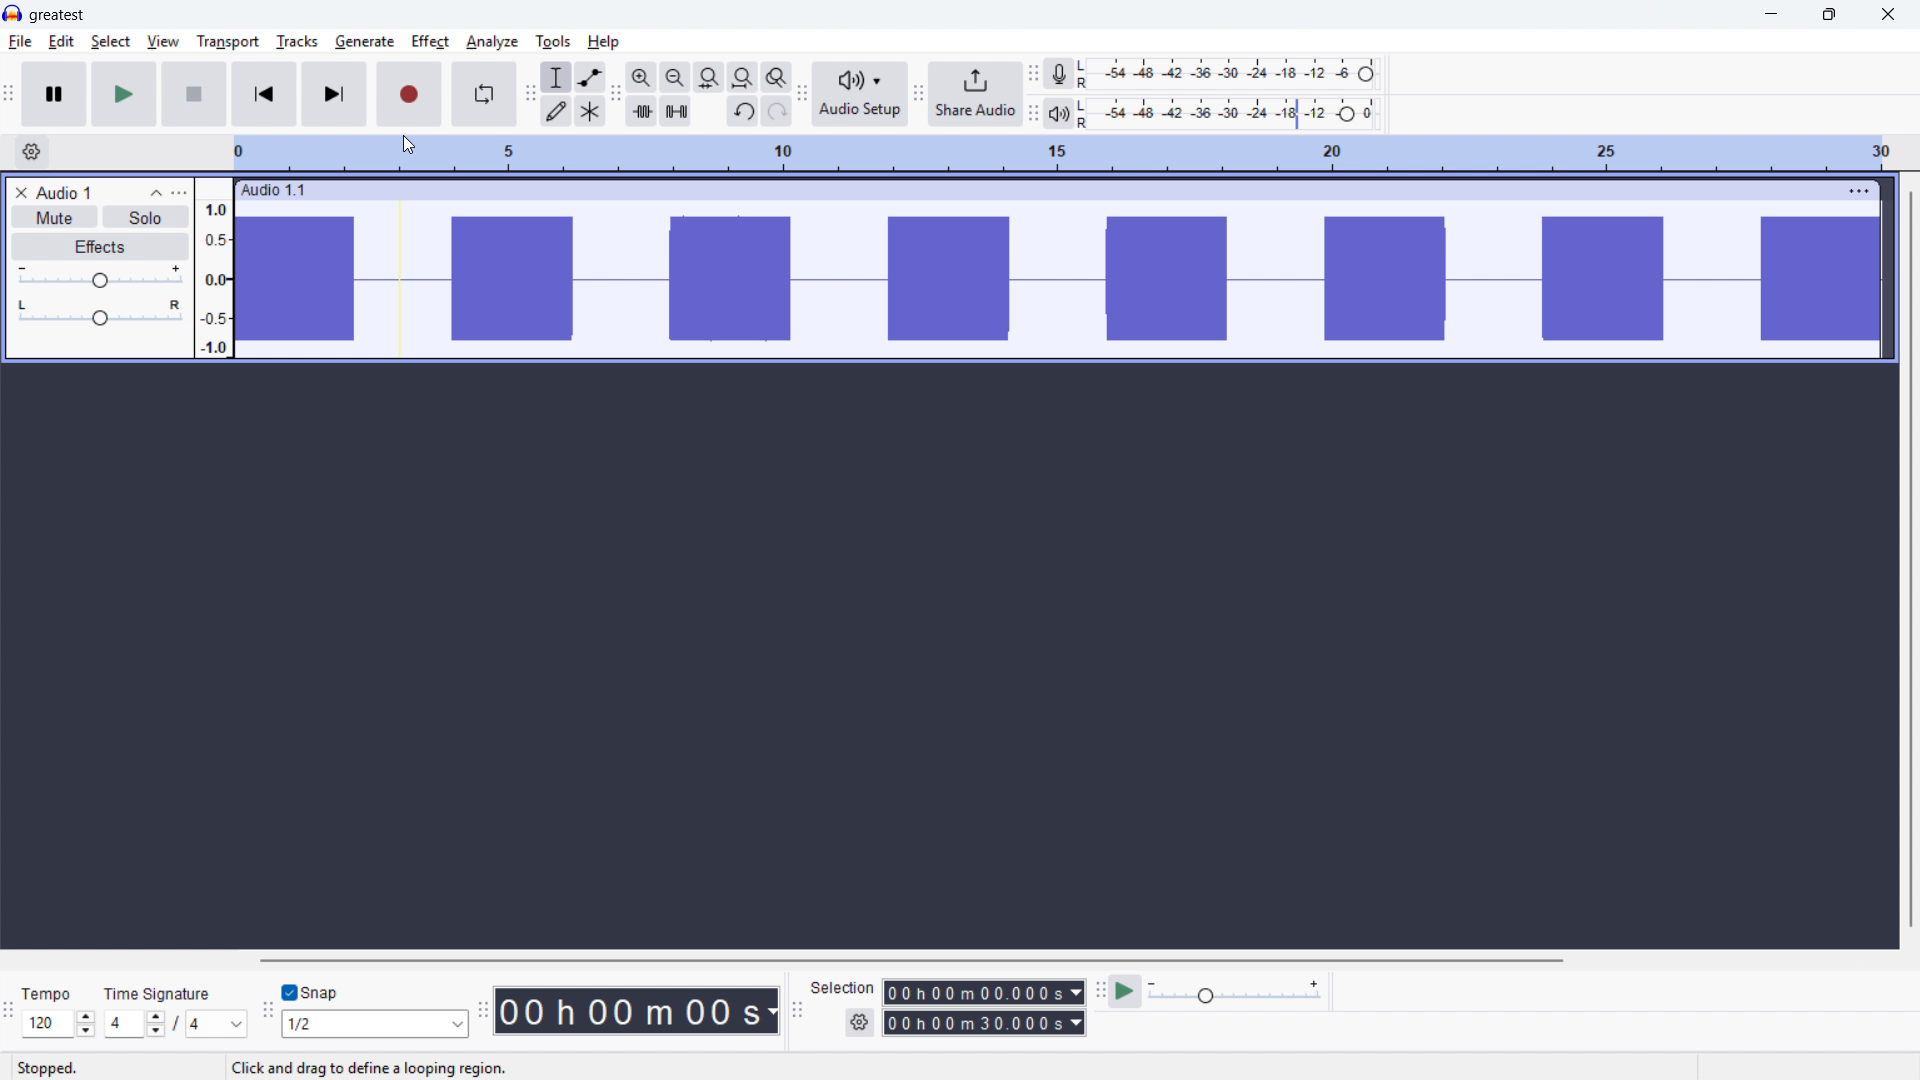  What do you see at coordinates (62, 42) in the screenshot?
I see `edit` at bounding box center [62, 42].